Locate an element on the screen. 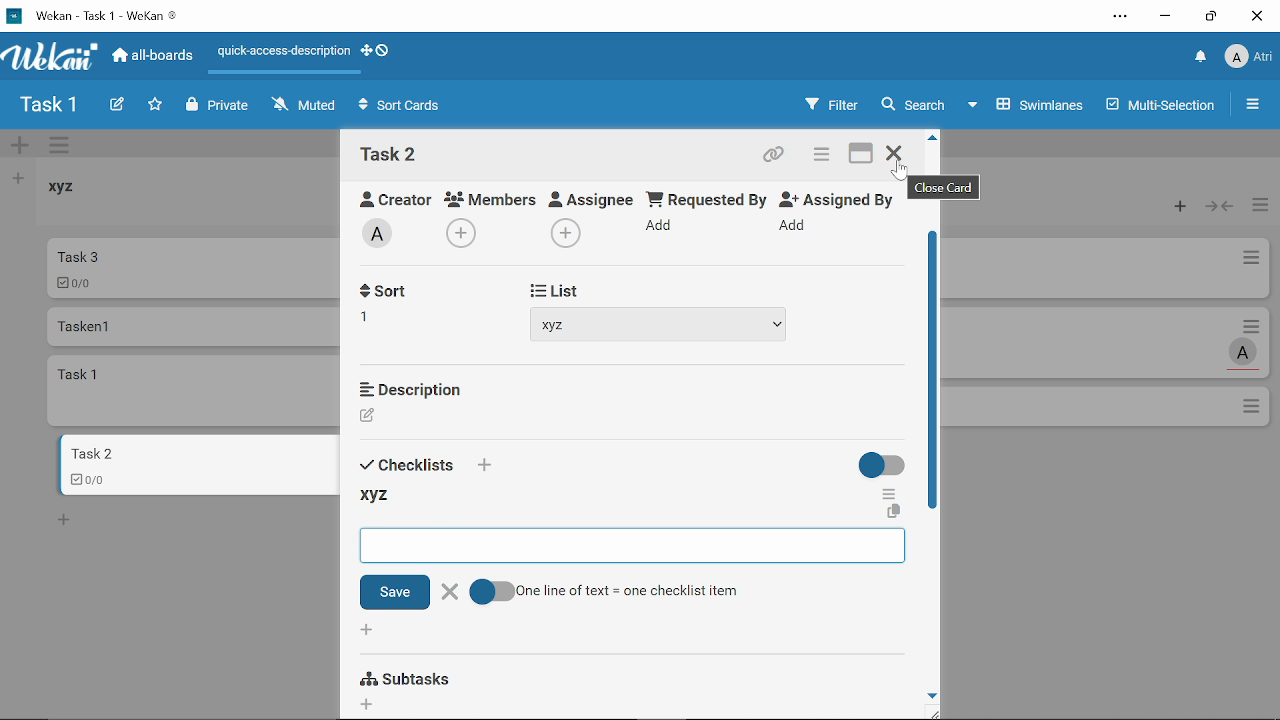 This screenshot has height=720, width=1280. On/Off is located at coordinates (488, 591).